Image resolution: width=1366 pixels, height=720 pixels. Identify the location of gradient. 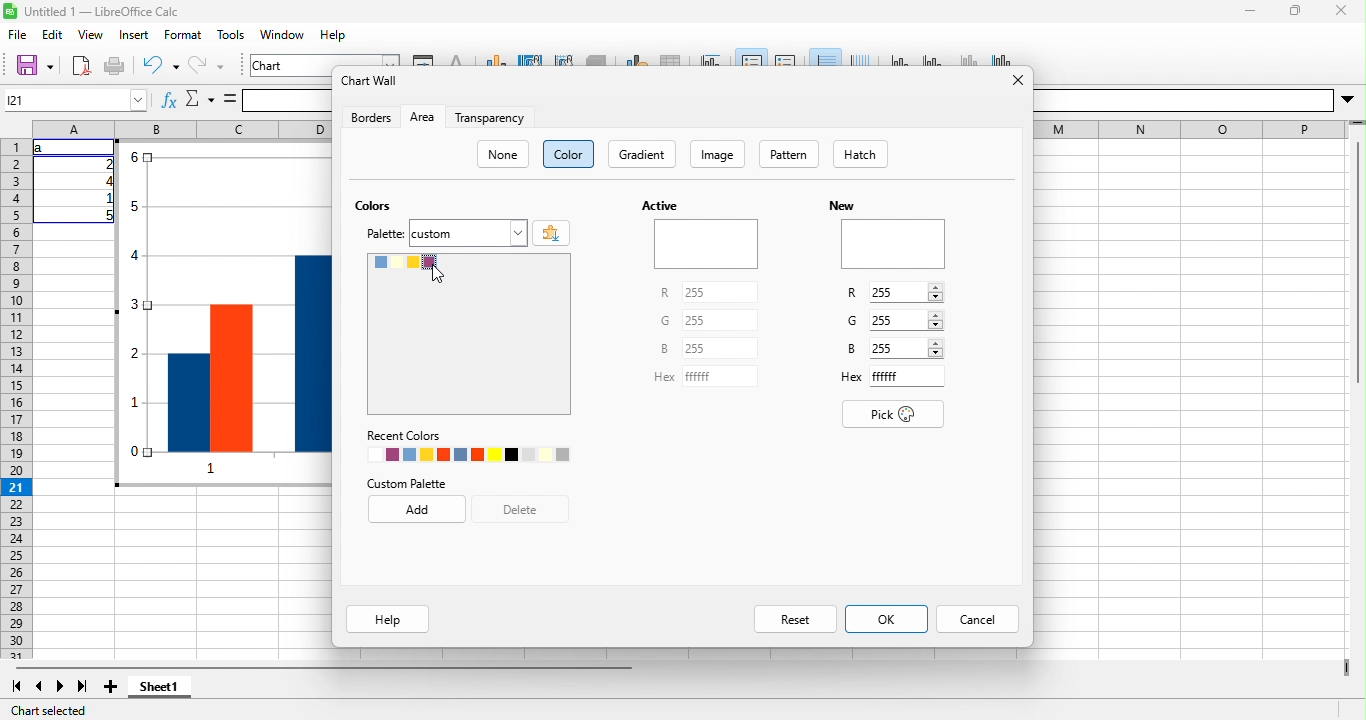
(642, 154).